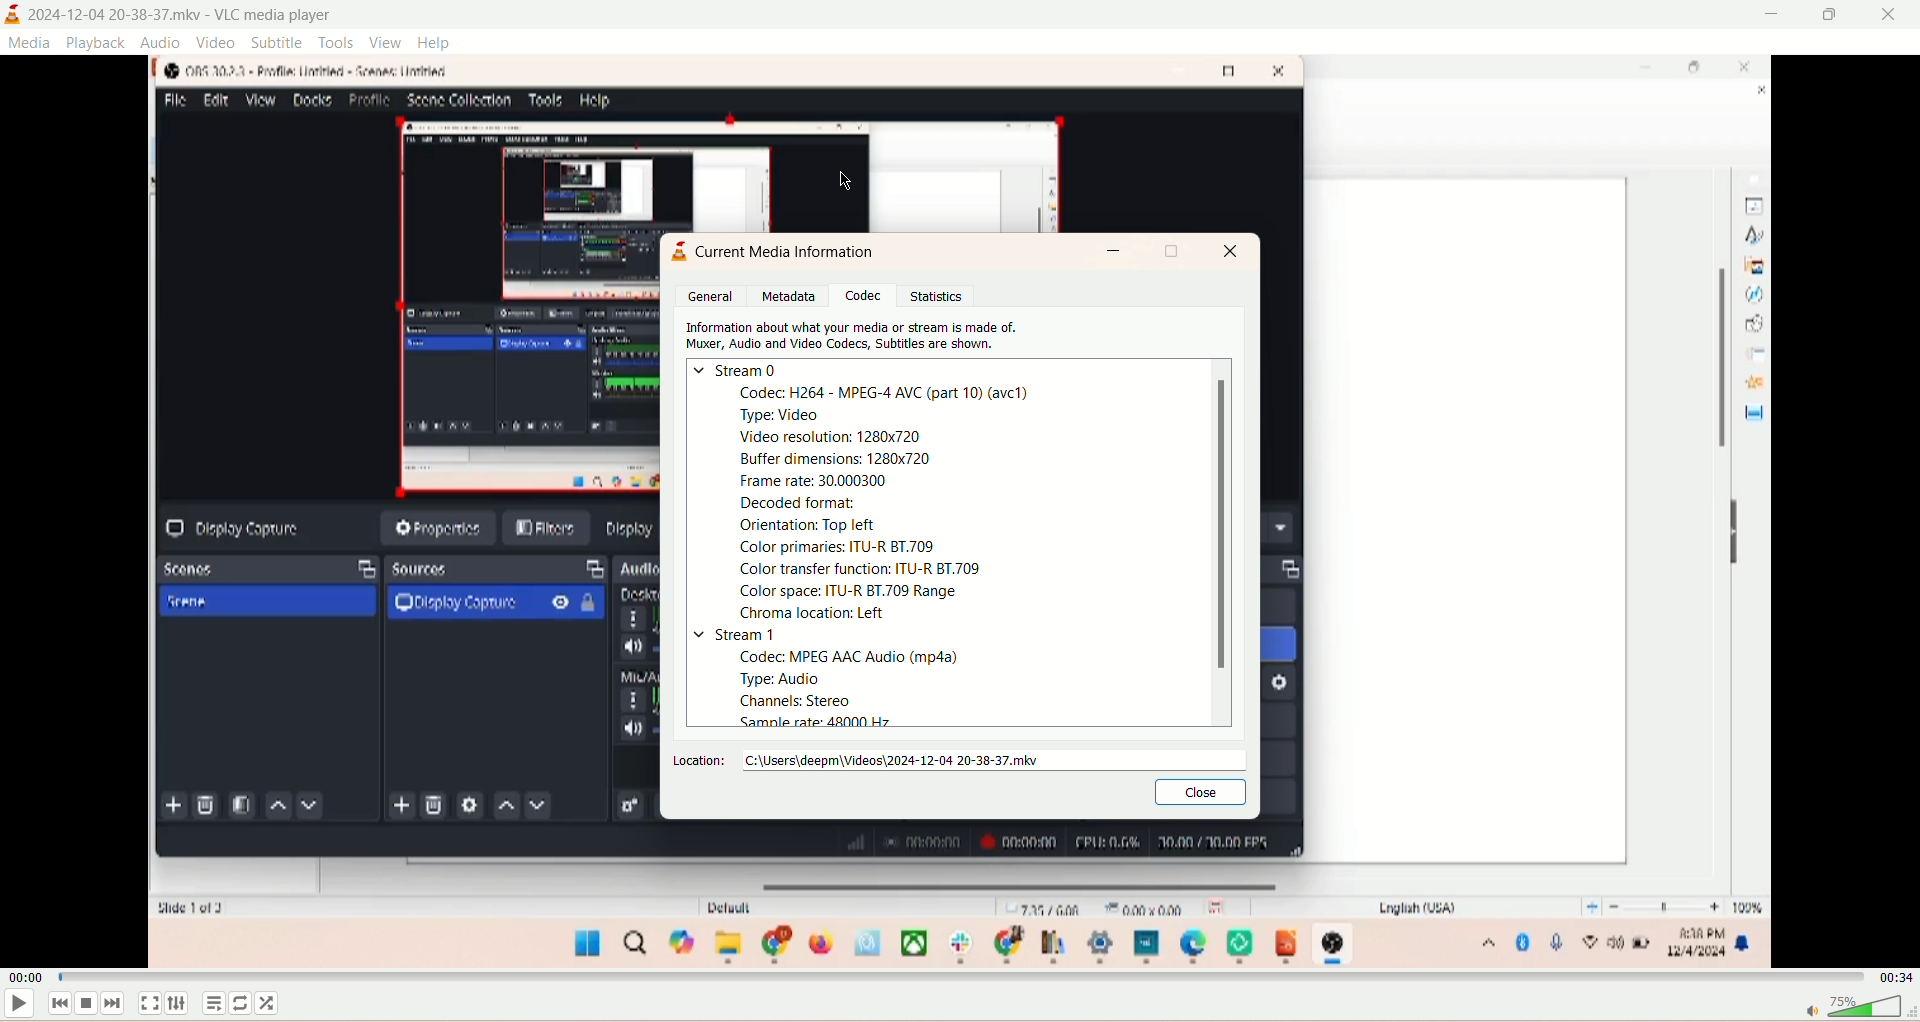 The image size is (1920, 1022). What do you see at coordinates (98, 42) in the screenshot?
I see `playback` at bounding box center [98, 42].